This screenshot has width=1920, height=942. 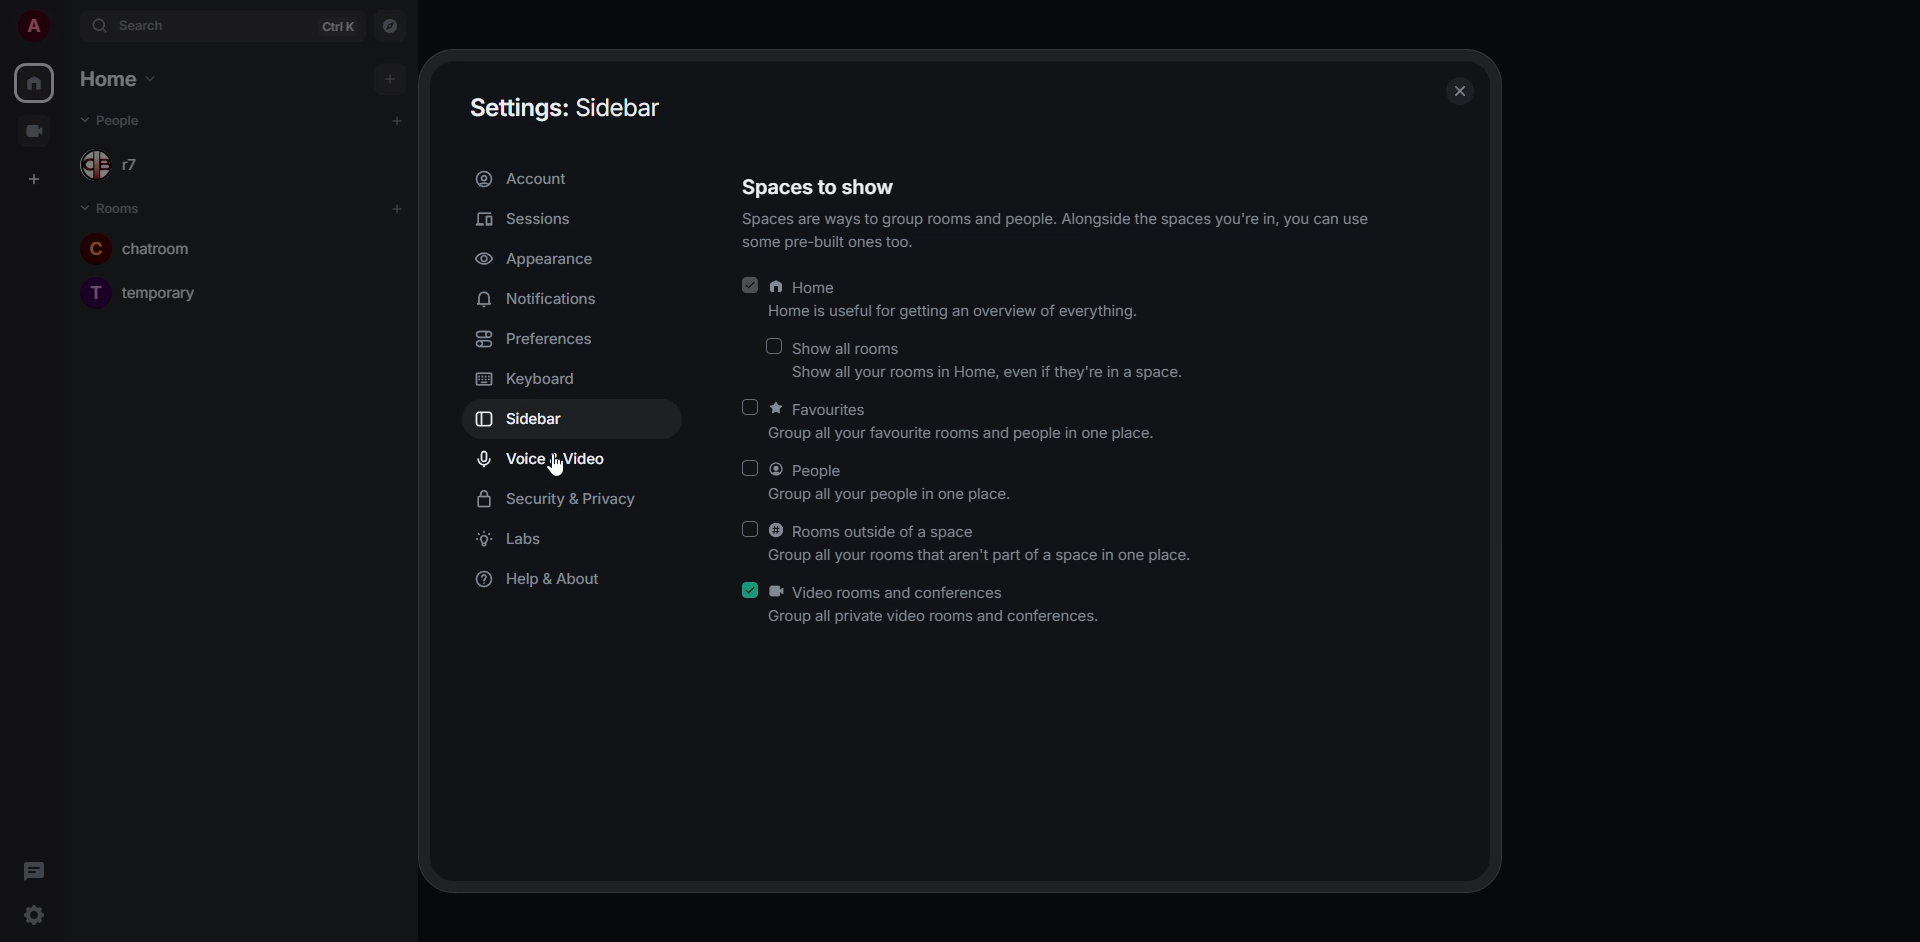 I want to click on profile, so click(x=31, y=26).